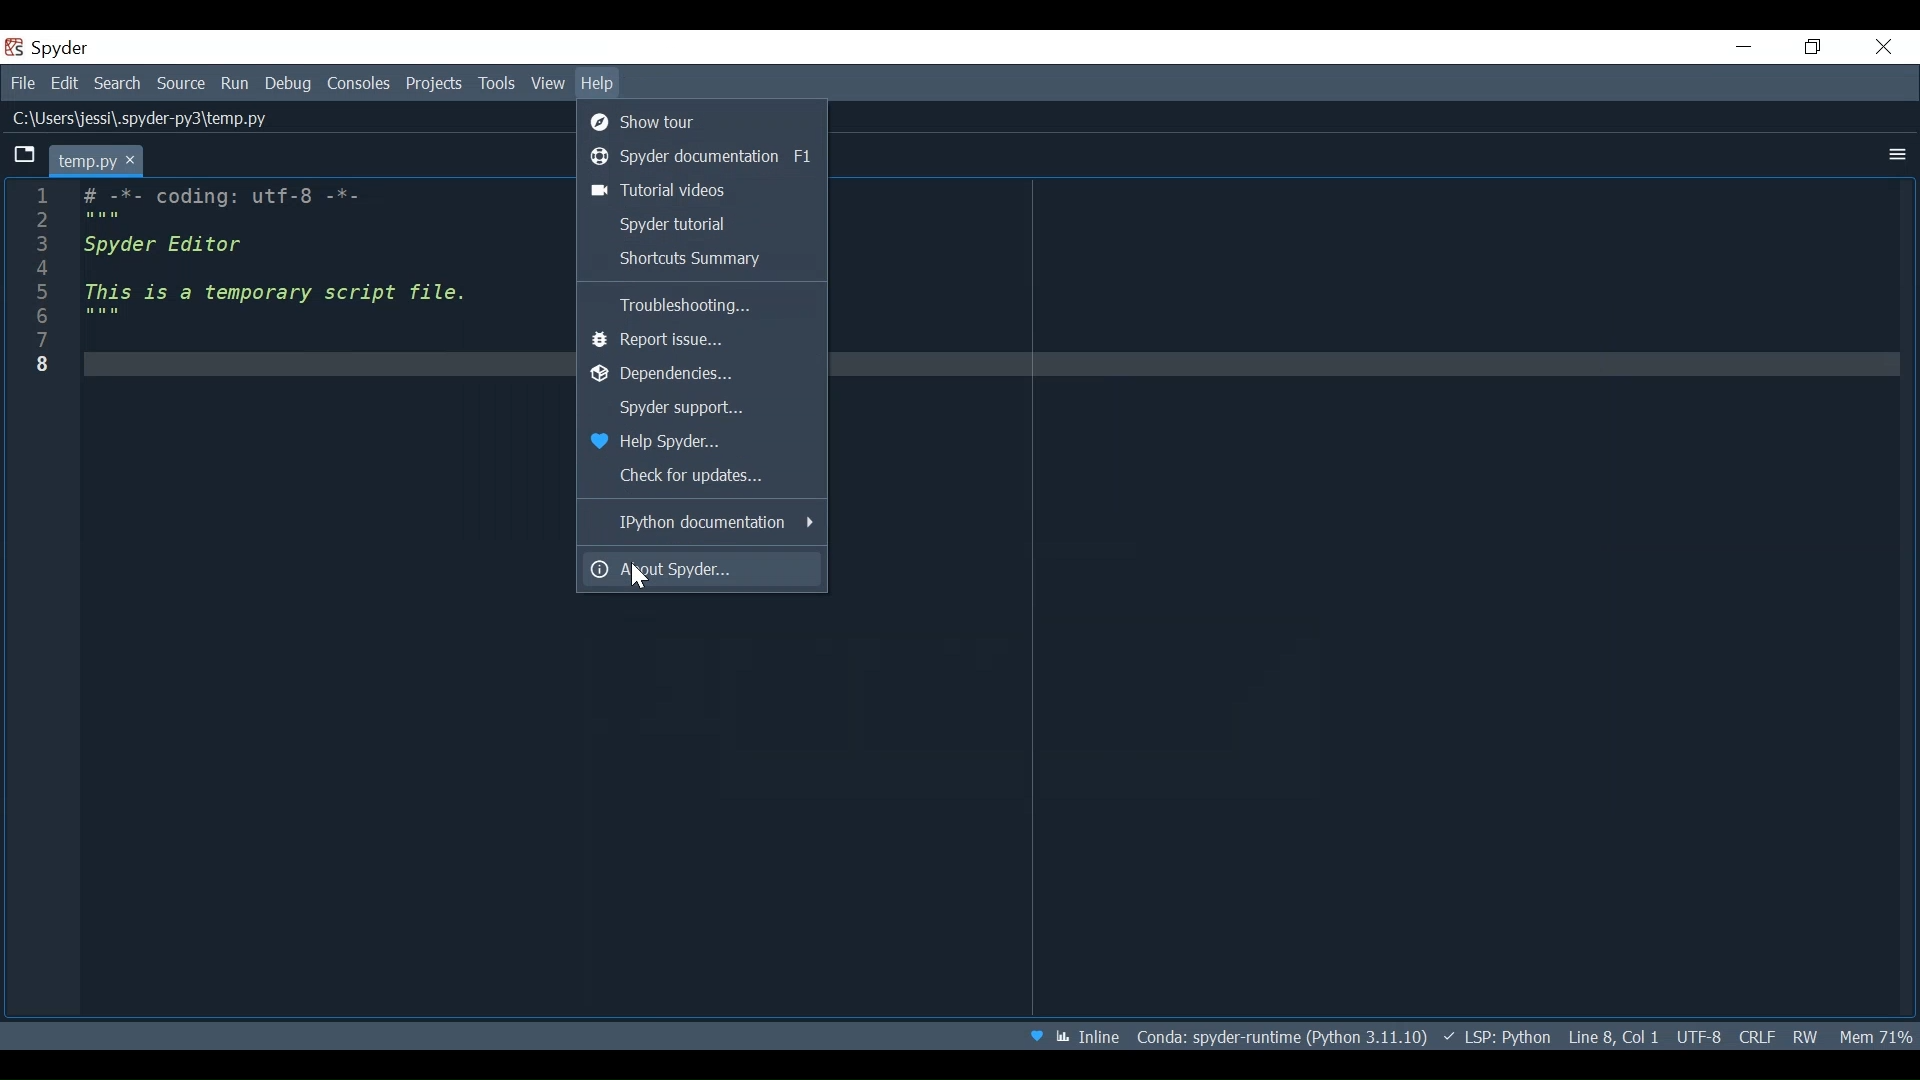 This screenshot has width=1920, height=1080. I want to click on Troubleshooting, so click(704, 308).